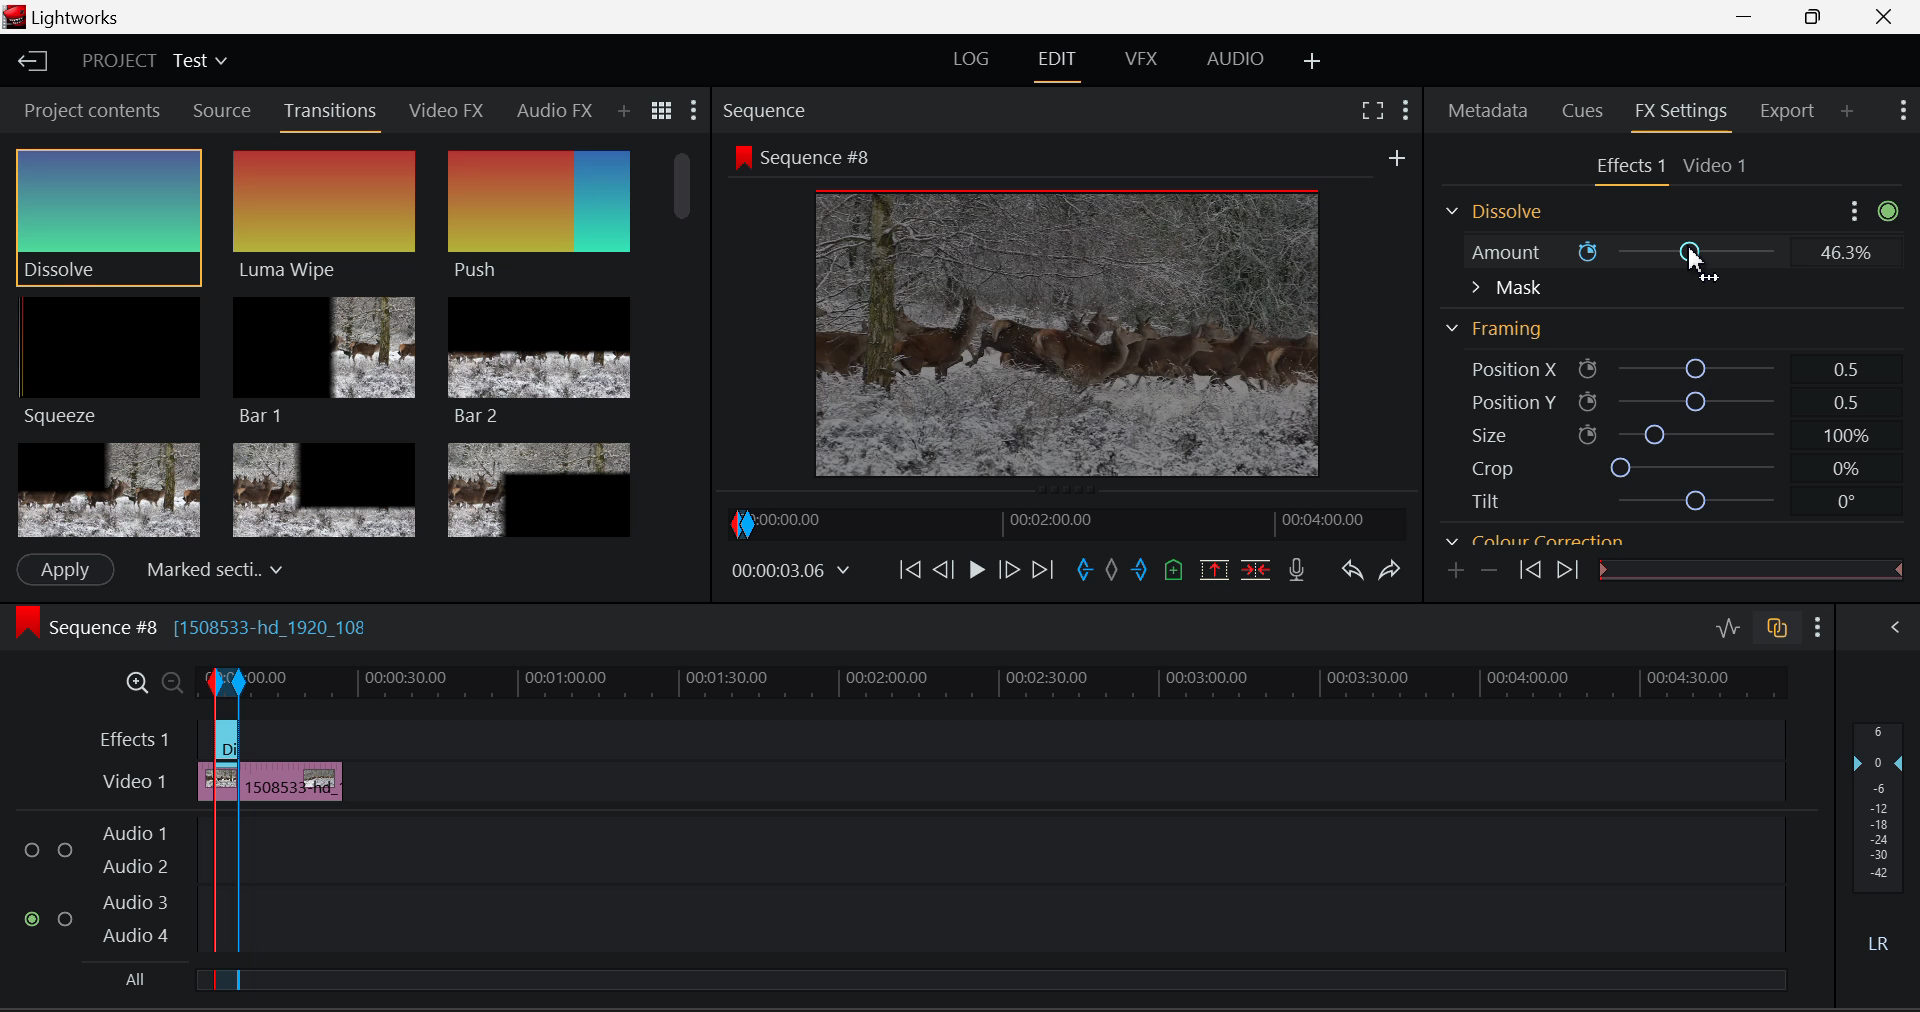 This screenshot has width=1920, height=1012. What do you see at coordinates (252, 630) in the screenshot?
I see `Sequence #8 Editing Section` at bounding box center [252, 630].